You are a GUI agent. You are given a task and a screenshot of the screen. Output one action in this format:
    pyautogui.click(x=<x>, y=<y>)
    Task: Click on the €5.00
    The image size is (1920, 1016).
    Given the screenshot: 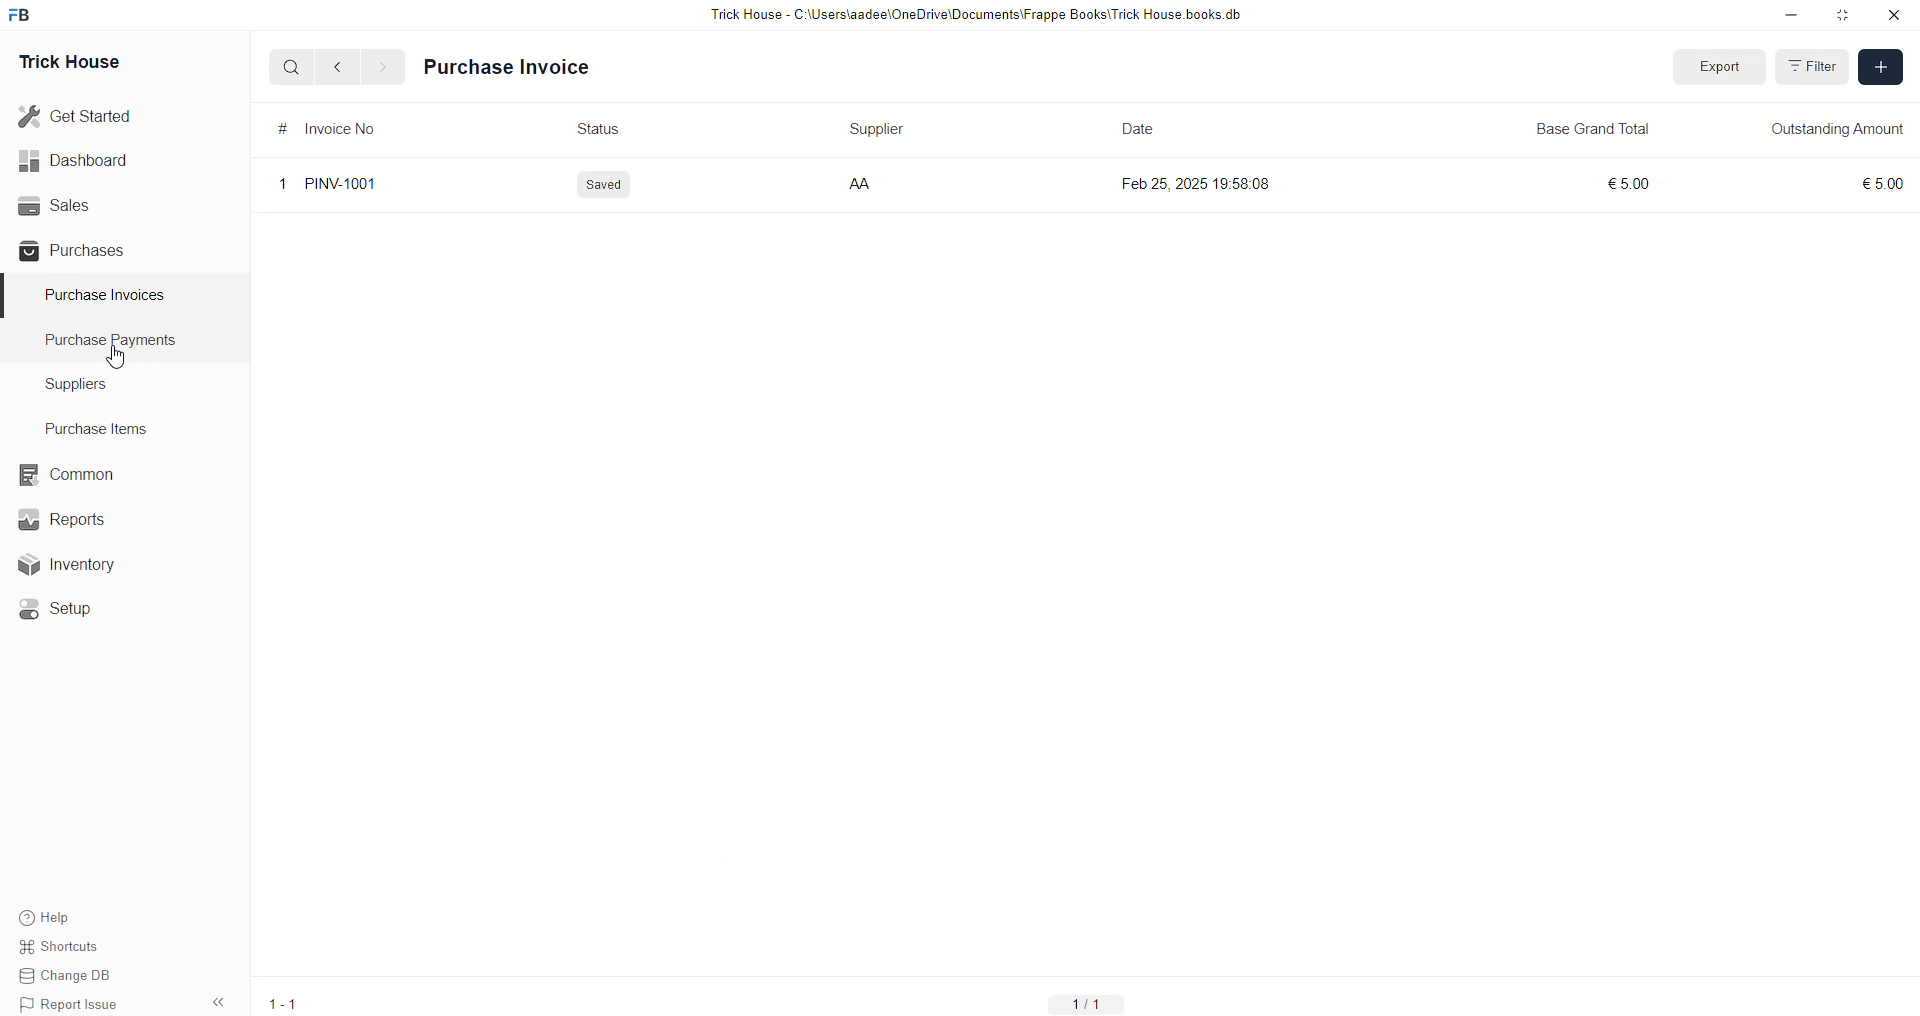 What is the action you would take?
    pyautogui.click(x=1874, y=182)
    